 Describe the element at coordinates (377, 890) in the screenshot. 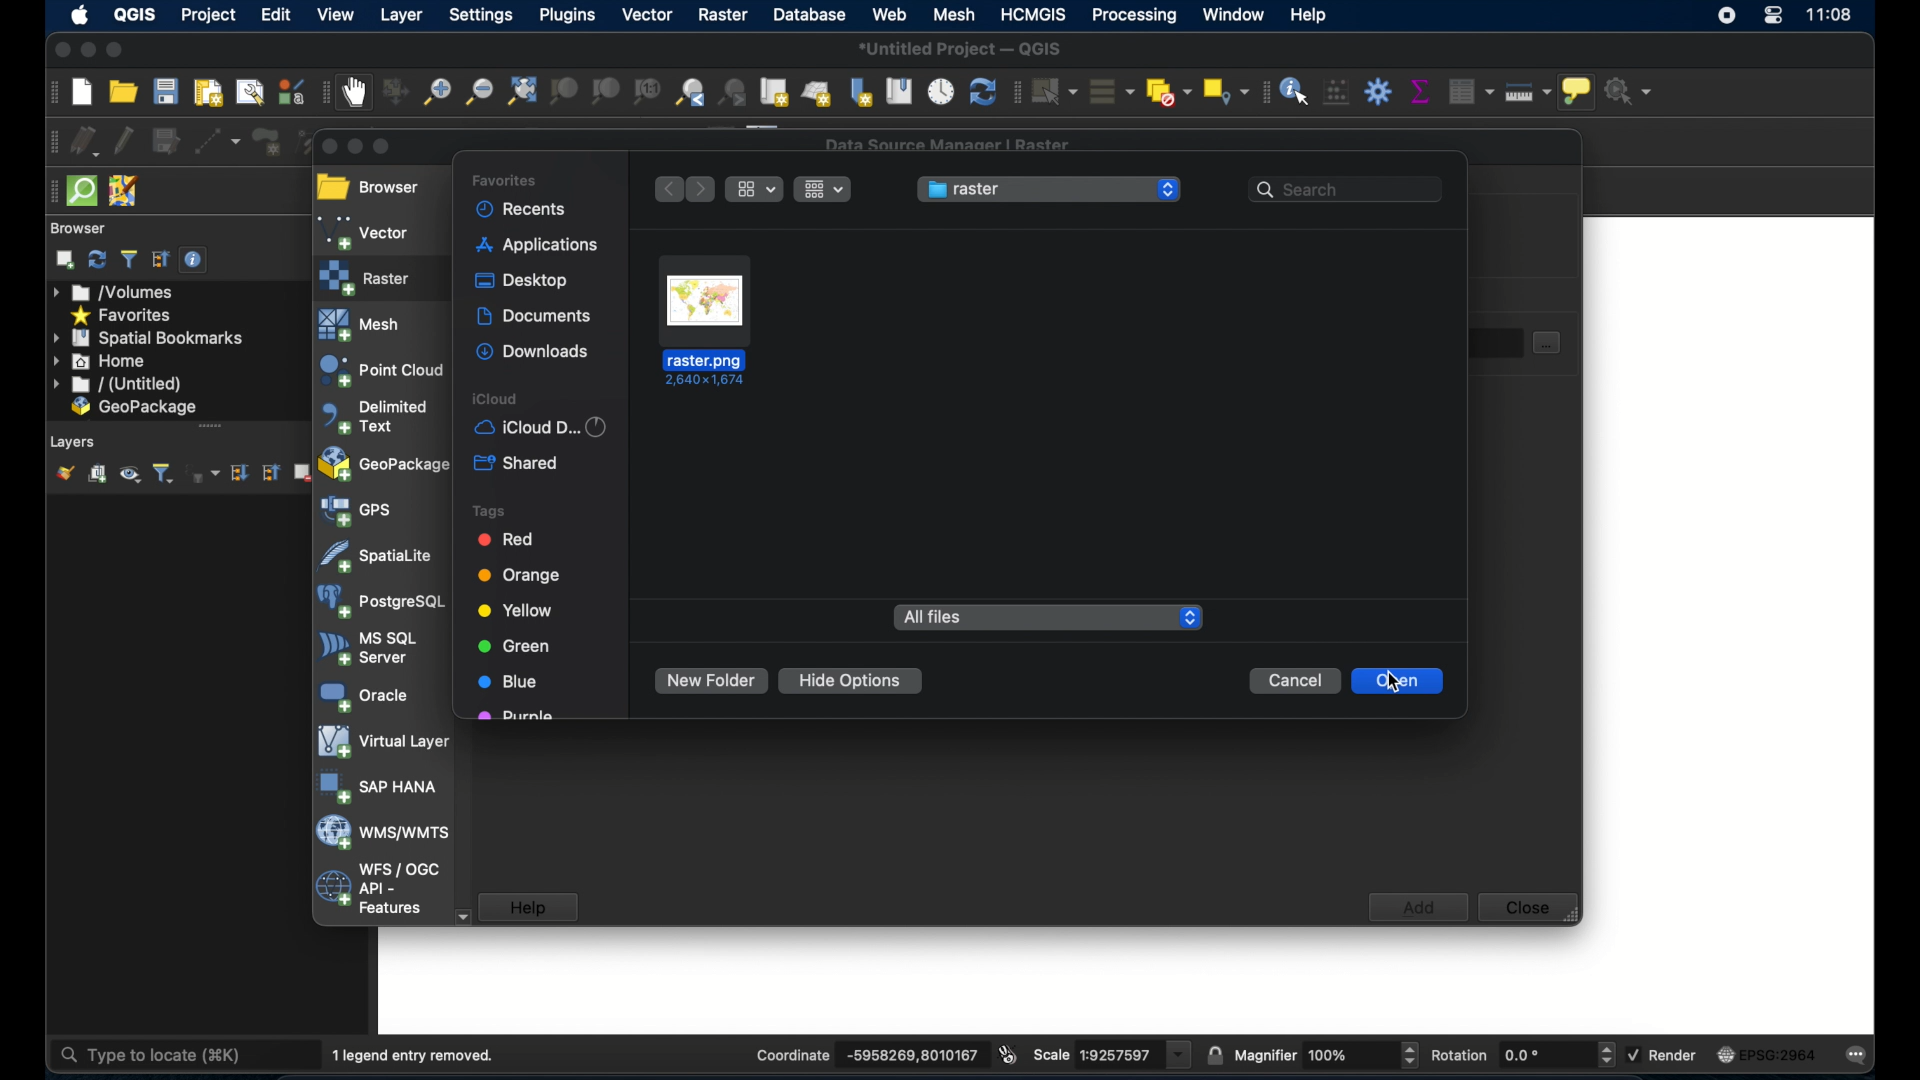

I see `wfs/ogc api - features` at that location.